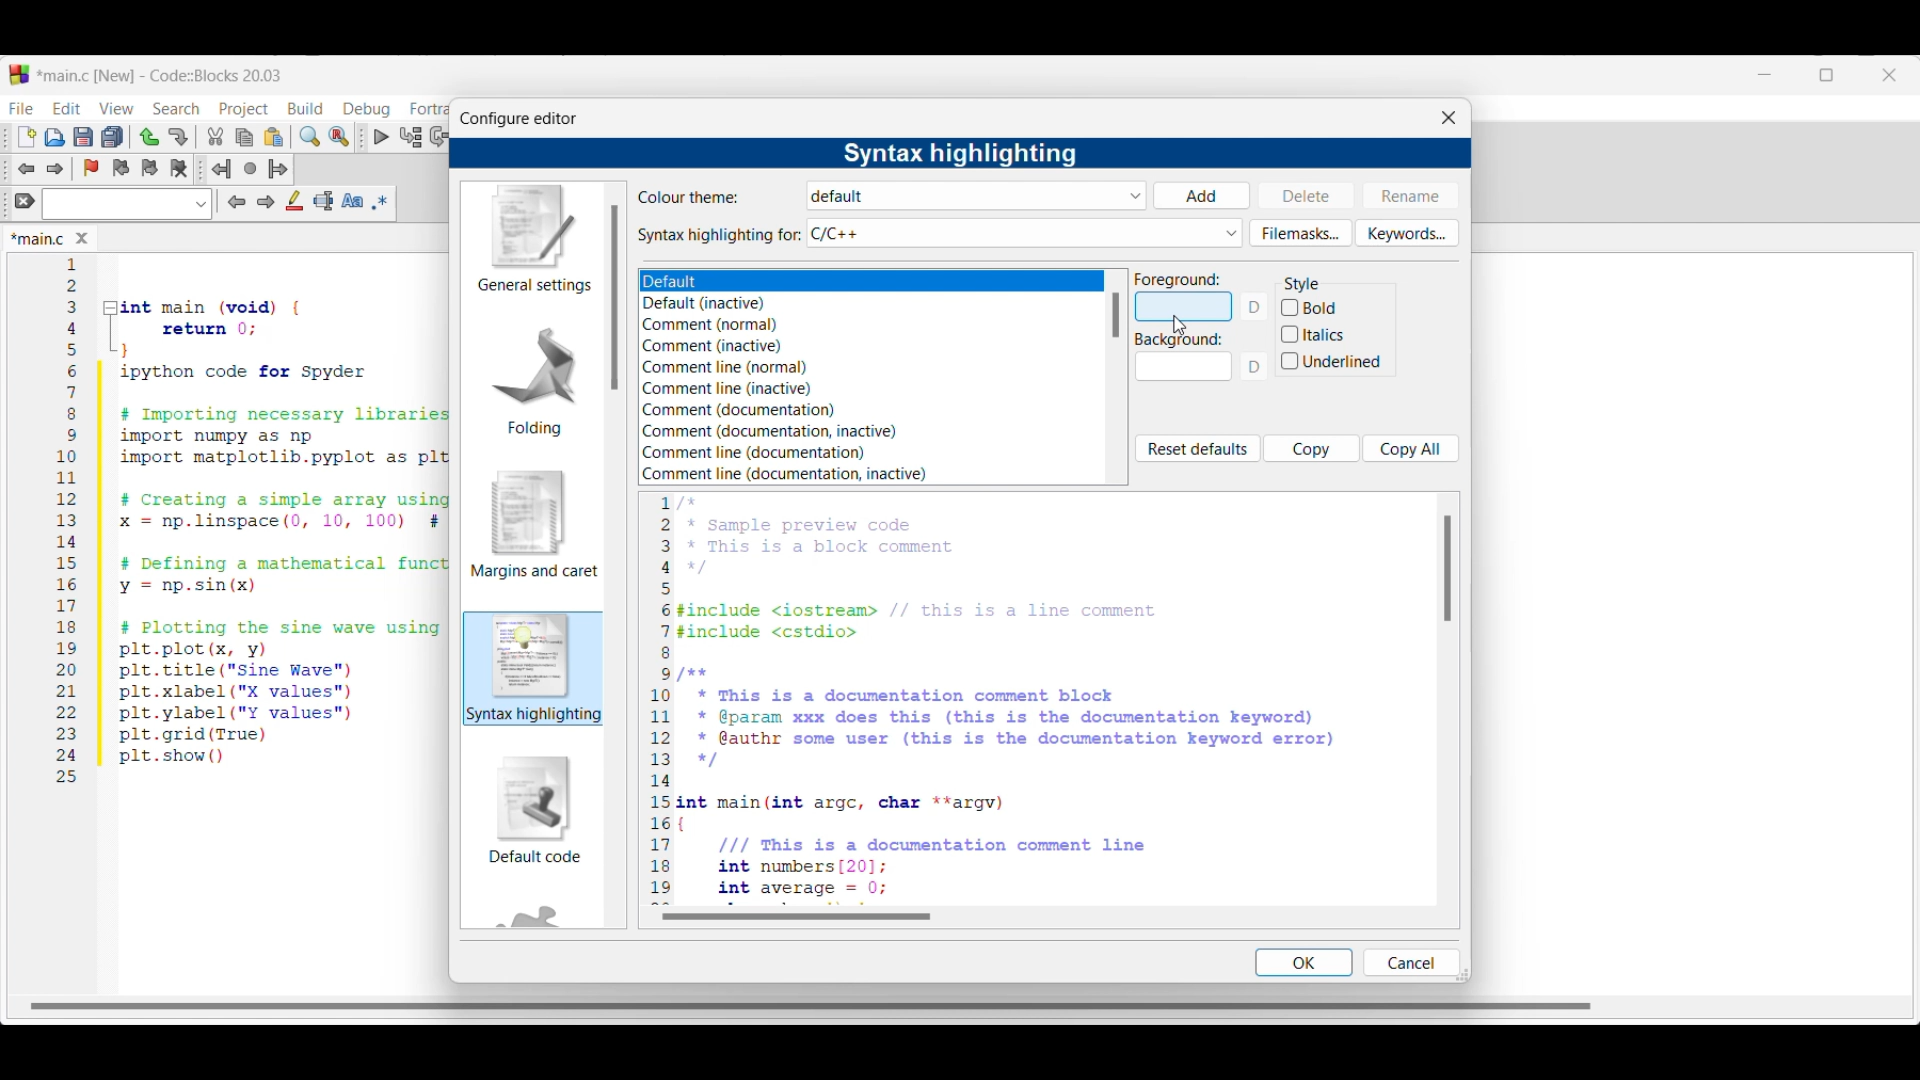 This screenshot has height=1080, width=1920. Describe the element at coordinates (1411, 448) in the screenshot. I see `Copy all` at that location.